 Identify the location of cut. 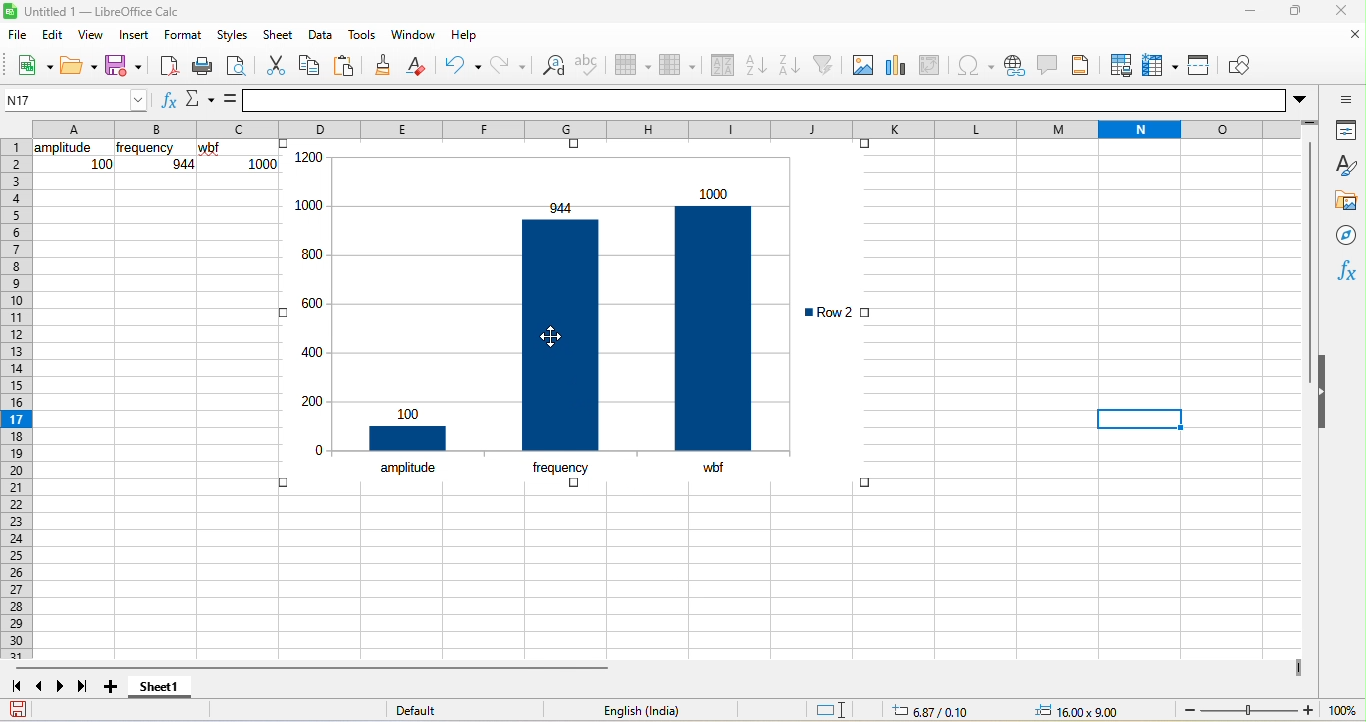
(276, 69).